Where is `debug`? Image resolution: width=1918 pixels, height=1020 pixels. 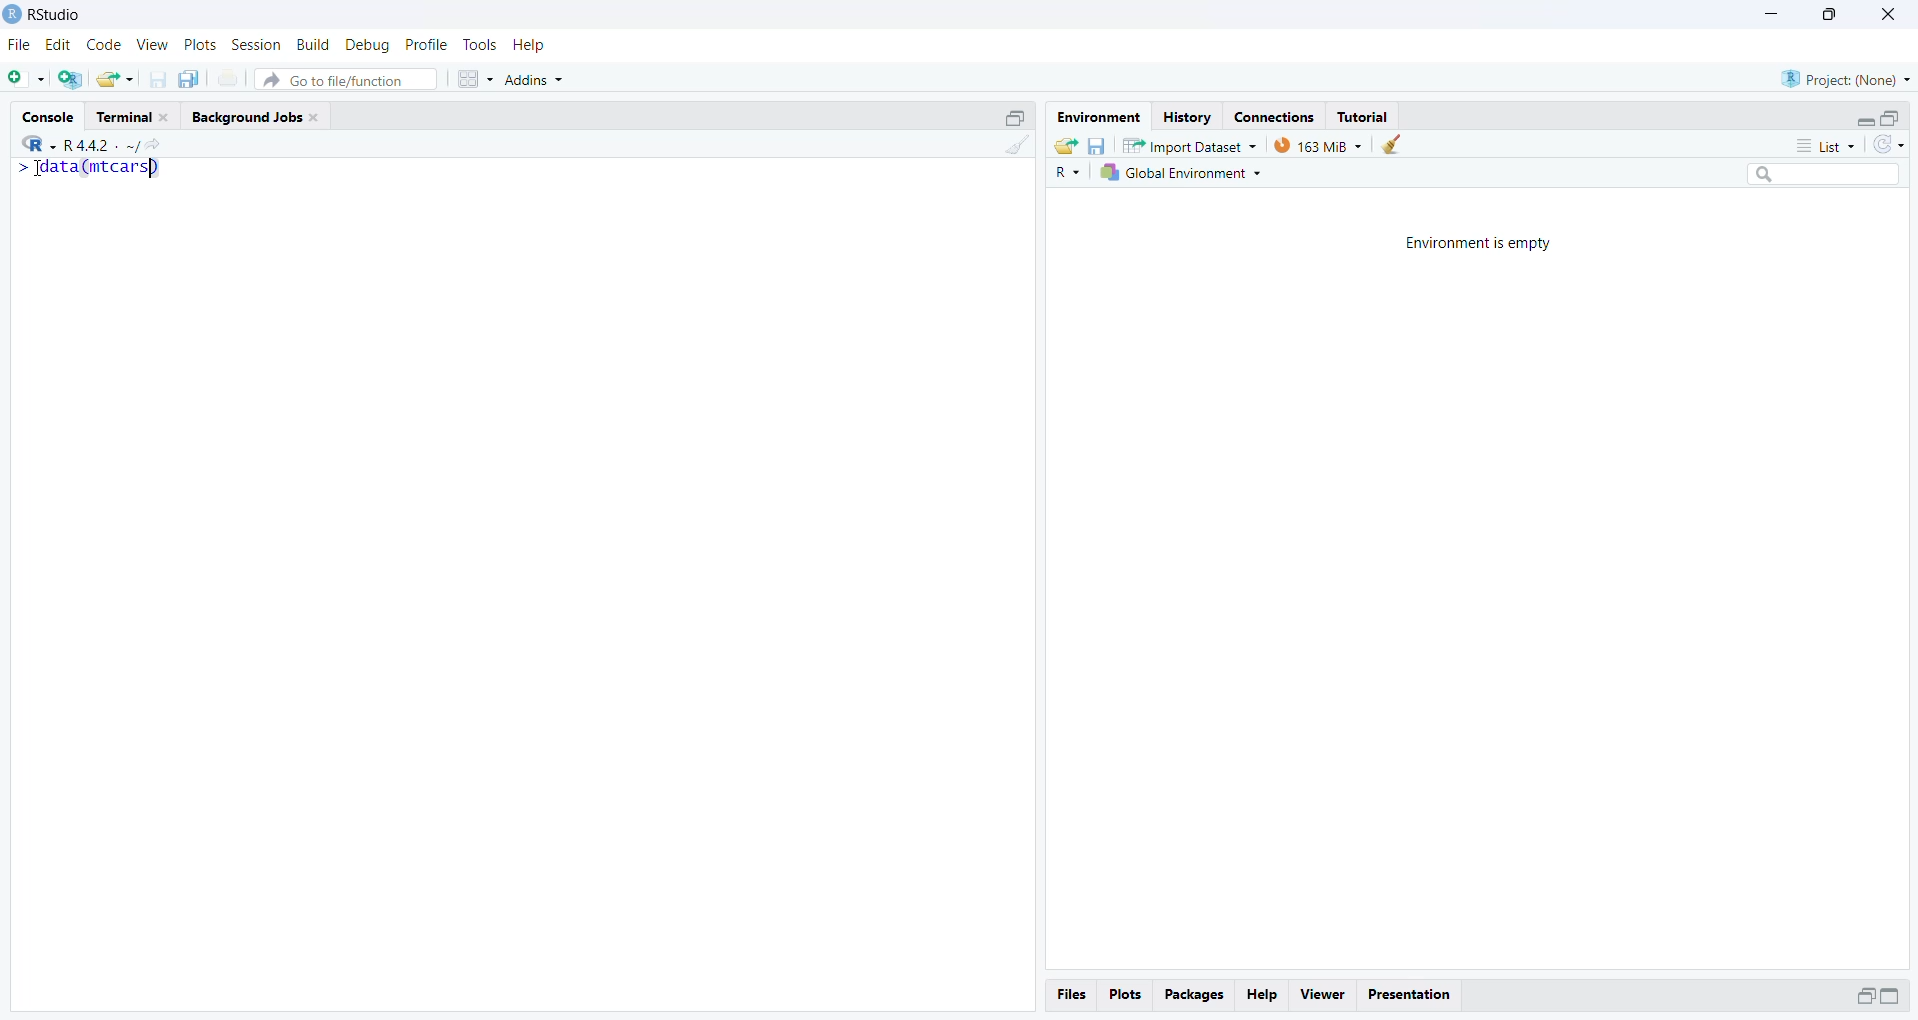 debug is located at coordinates (367, 45).